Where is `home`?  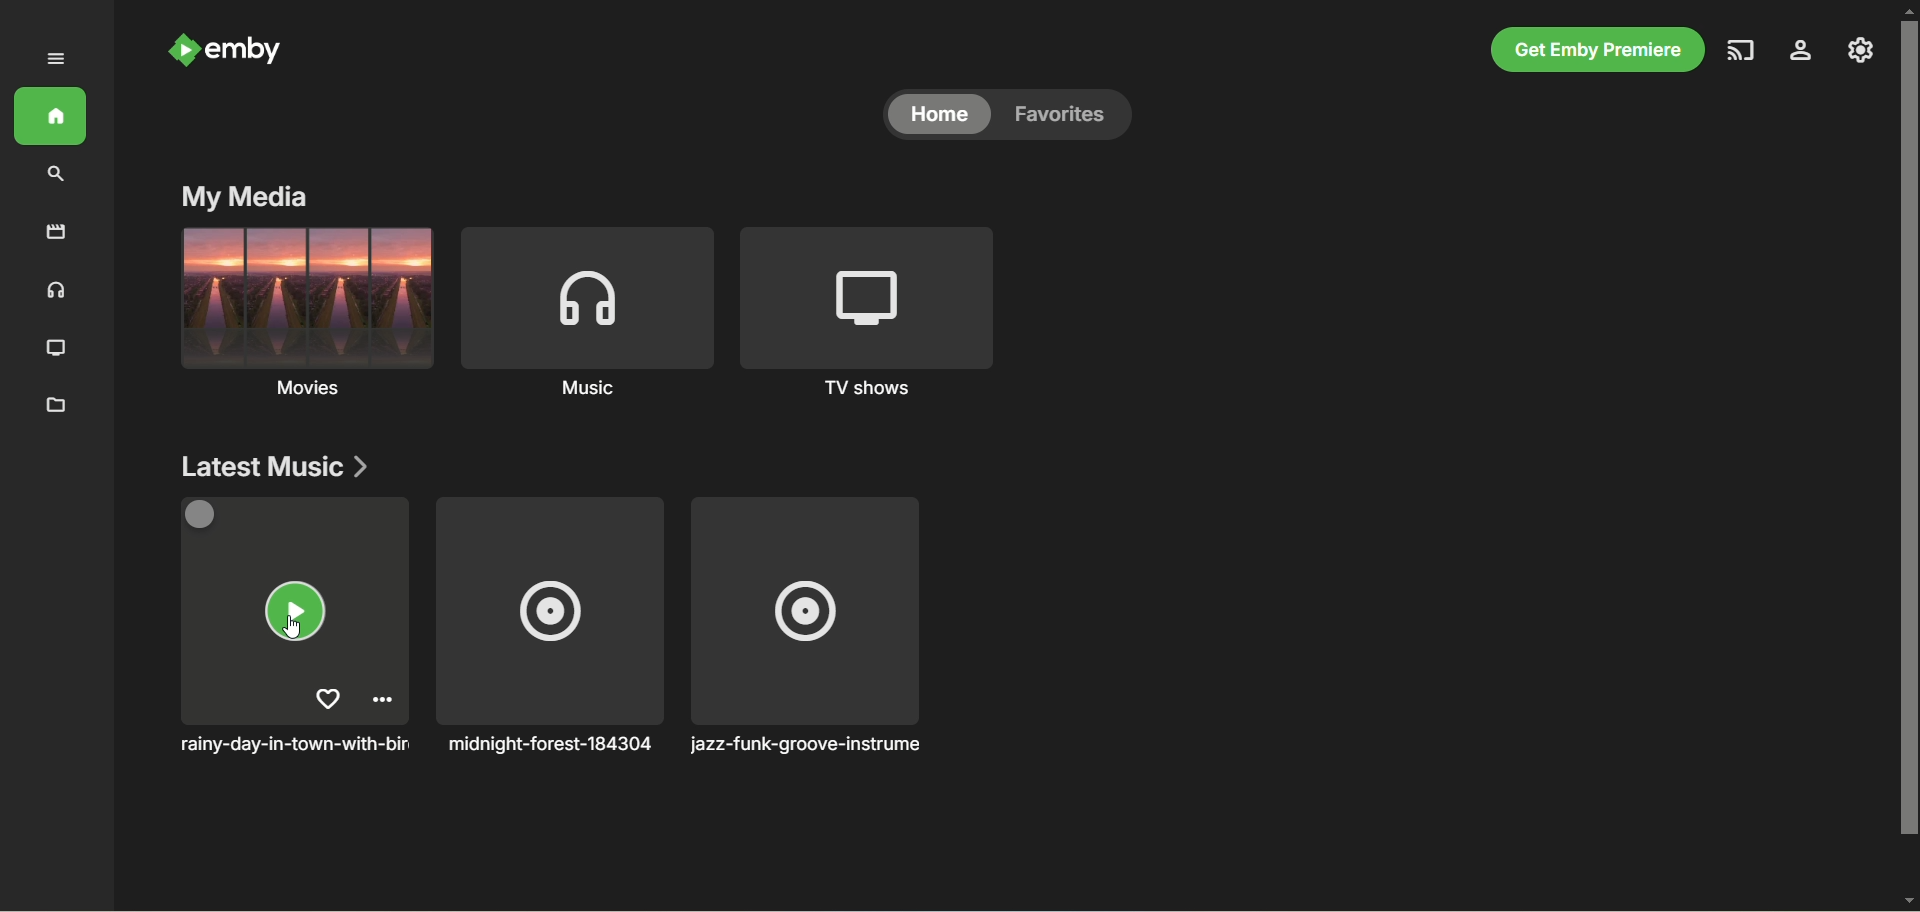 home is located at coordinates (49, 117).